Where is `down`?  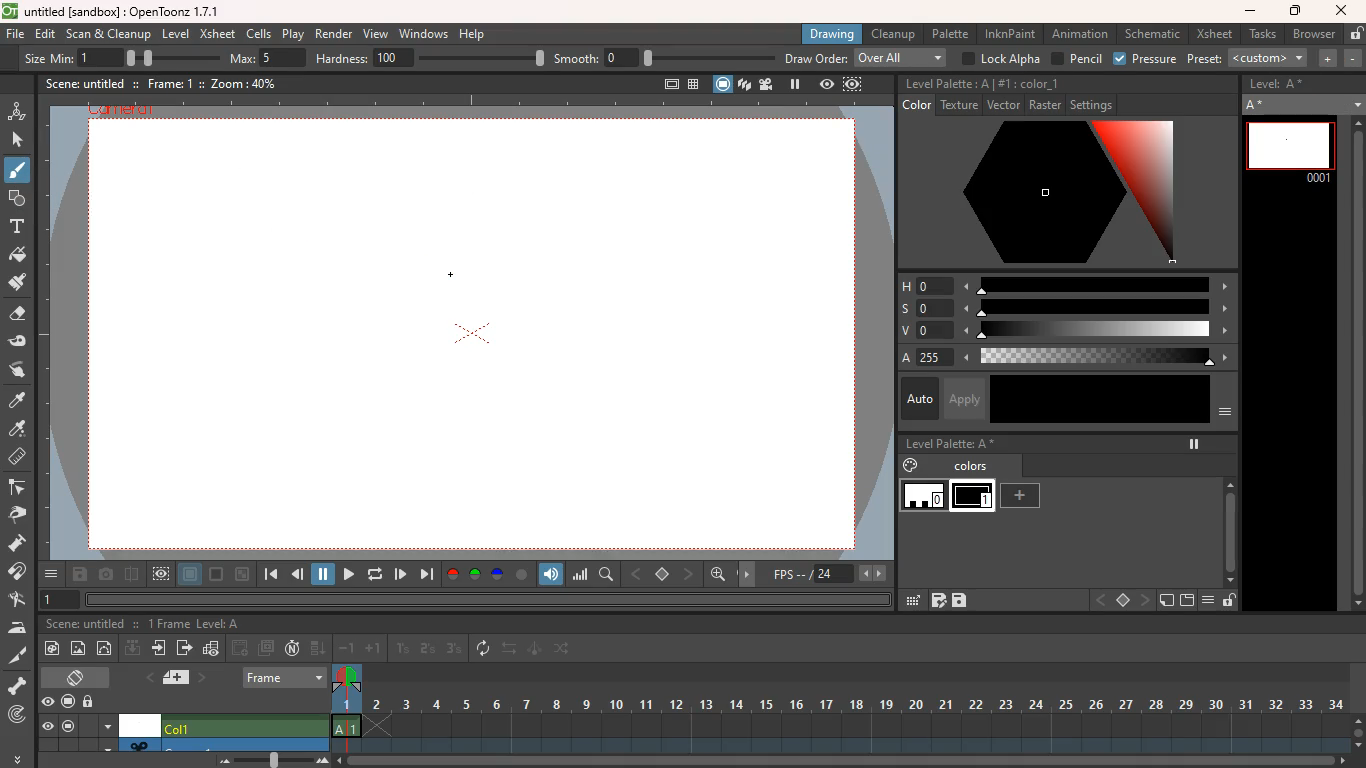
down is located at coordinates (132, 650).